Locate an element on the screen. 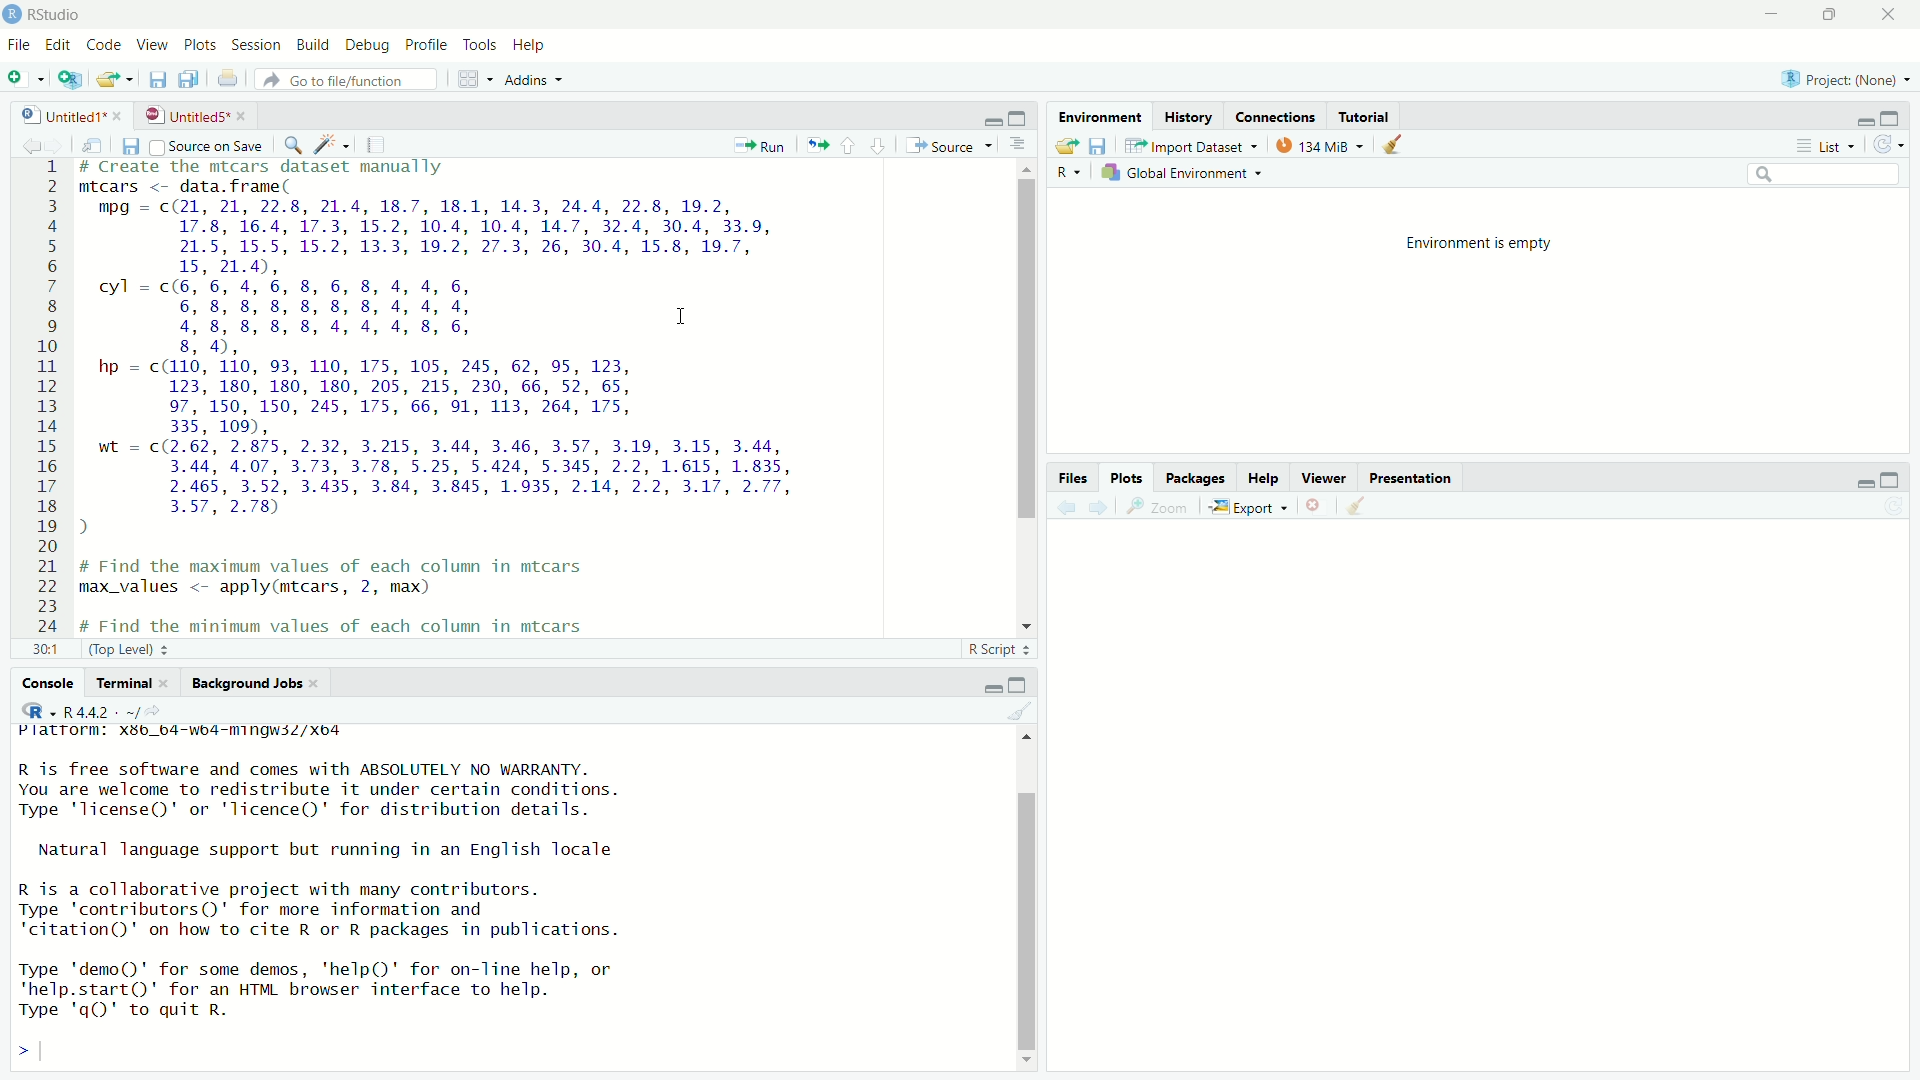 This screenshot has width=1920, height=1080. platrorm: x¥b_b4-wo4-mingw3Z/xo4

R is free software and comes with ABSOLUTELY NO WARRANTY.

You are welcome to redistribute it under certain conditions.

Type 'license()' or 'licence()' for distribution details.
Natural language support but running in an English locale

R is a collaborative project with many contributors.

Type 'contributors()' for more information and

'citation()' on how to cite R or R packages in publications.

Type 'demo()' for some demos, 'help()' for on-Tine help, or

'help.start()"' for an HTML browser interface to help.

Type 'qQ' to quit R.

> is located at coordinates (378, 894).